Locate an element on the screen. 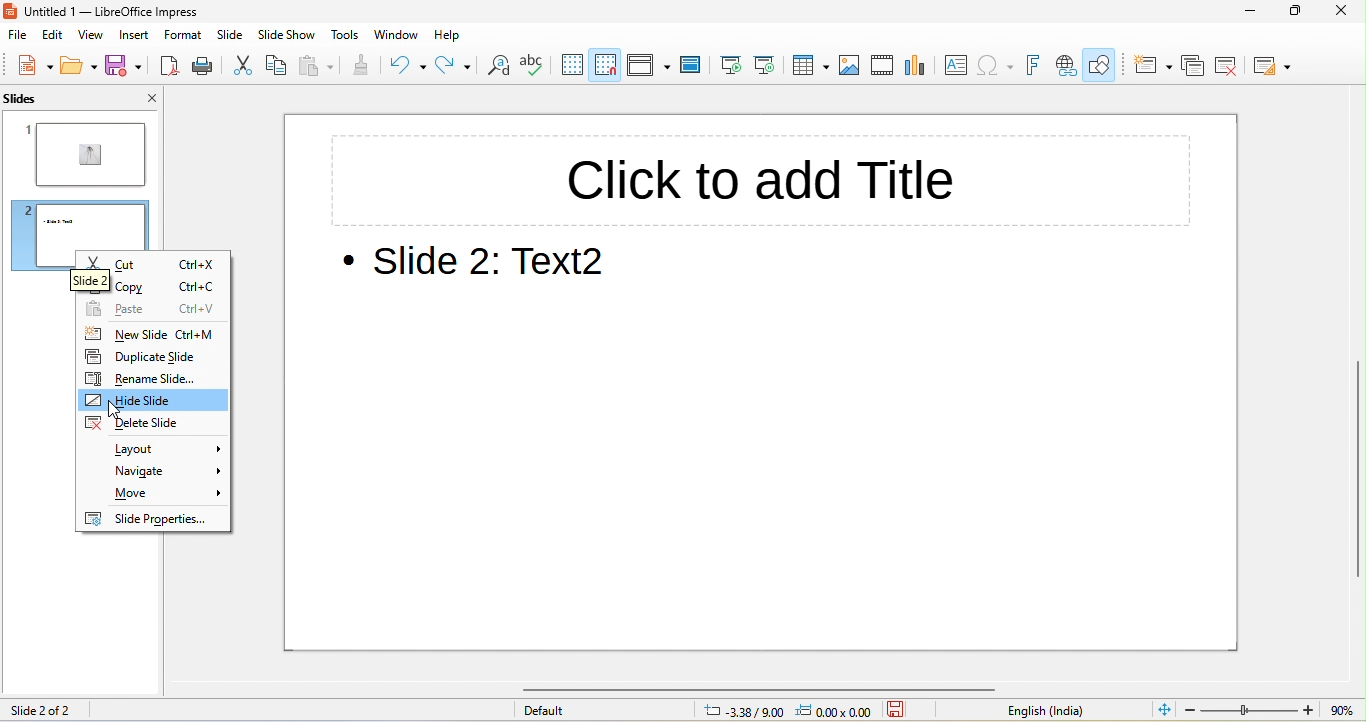 Image resolution: width=1366 pixels, height=722 pixels. new slide is located at coordinates (123, 336).